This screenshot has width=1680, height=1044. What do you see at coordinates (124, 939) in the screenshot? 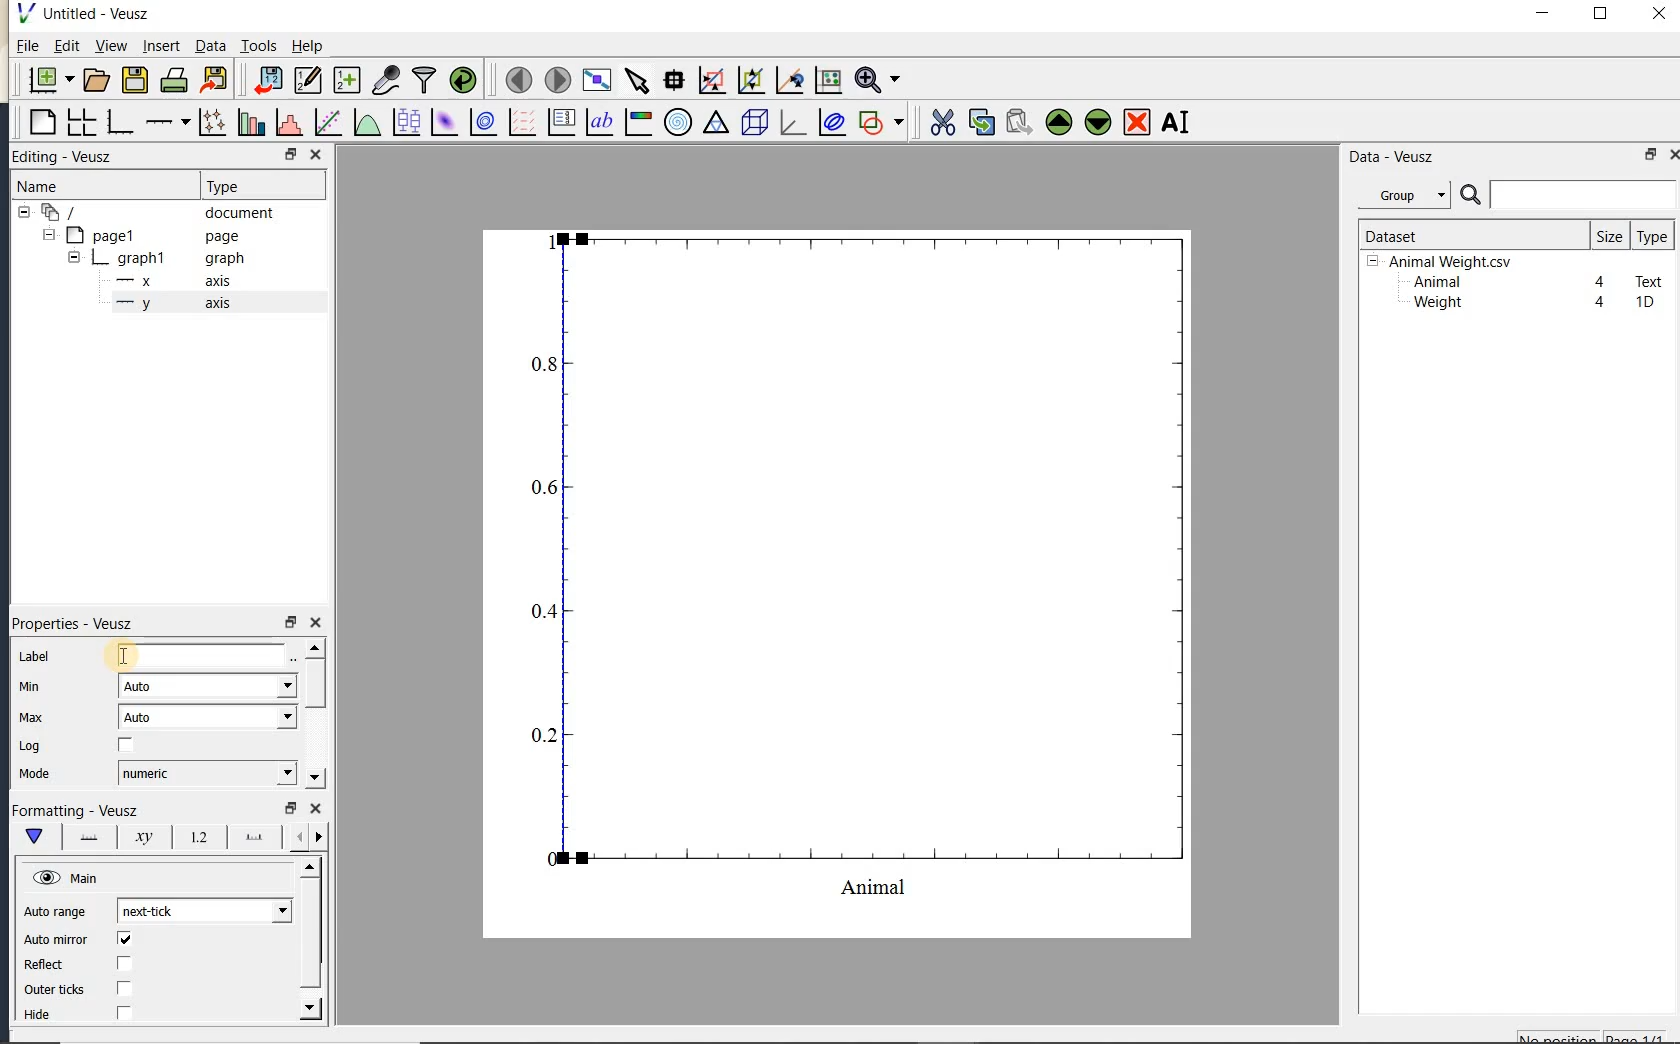
I see `check/uncheck` at bounding box center [124, 939].